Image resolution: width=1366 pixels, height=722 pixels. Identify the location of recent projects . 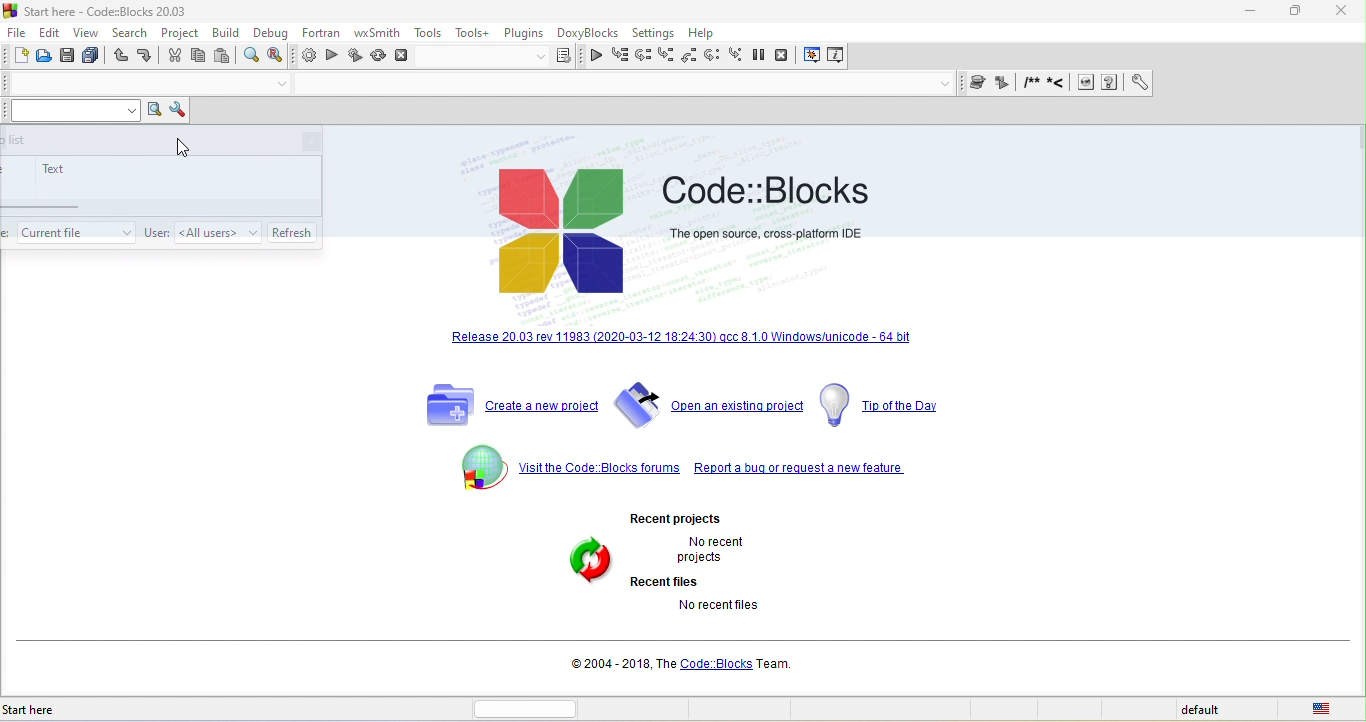
(700, 515).